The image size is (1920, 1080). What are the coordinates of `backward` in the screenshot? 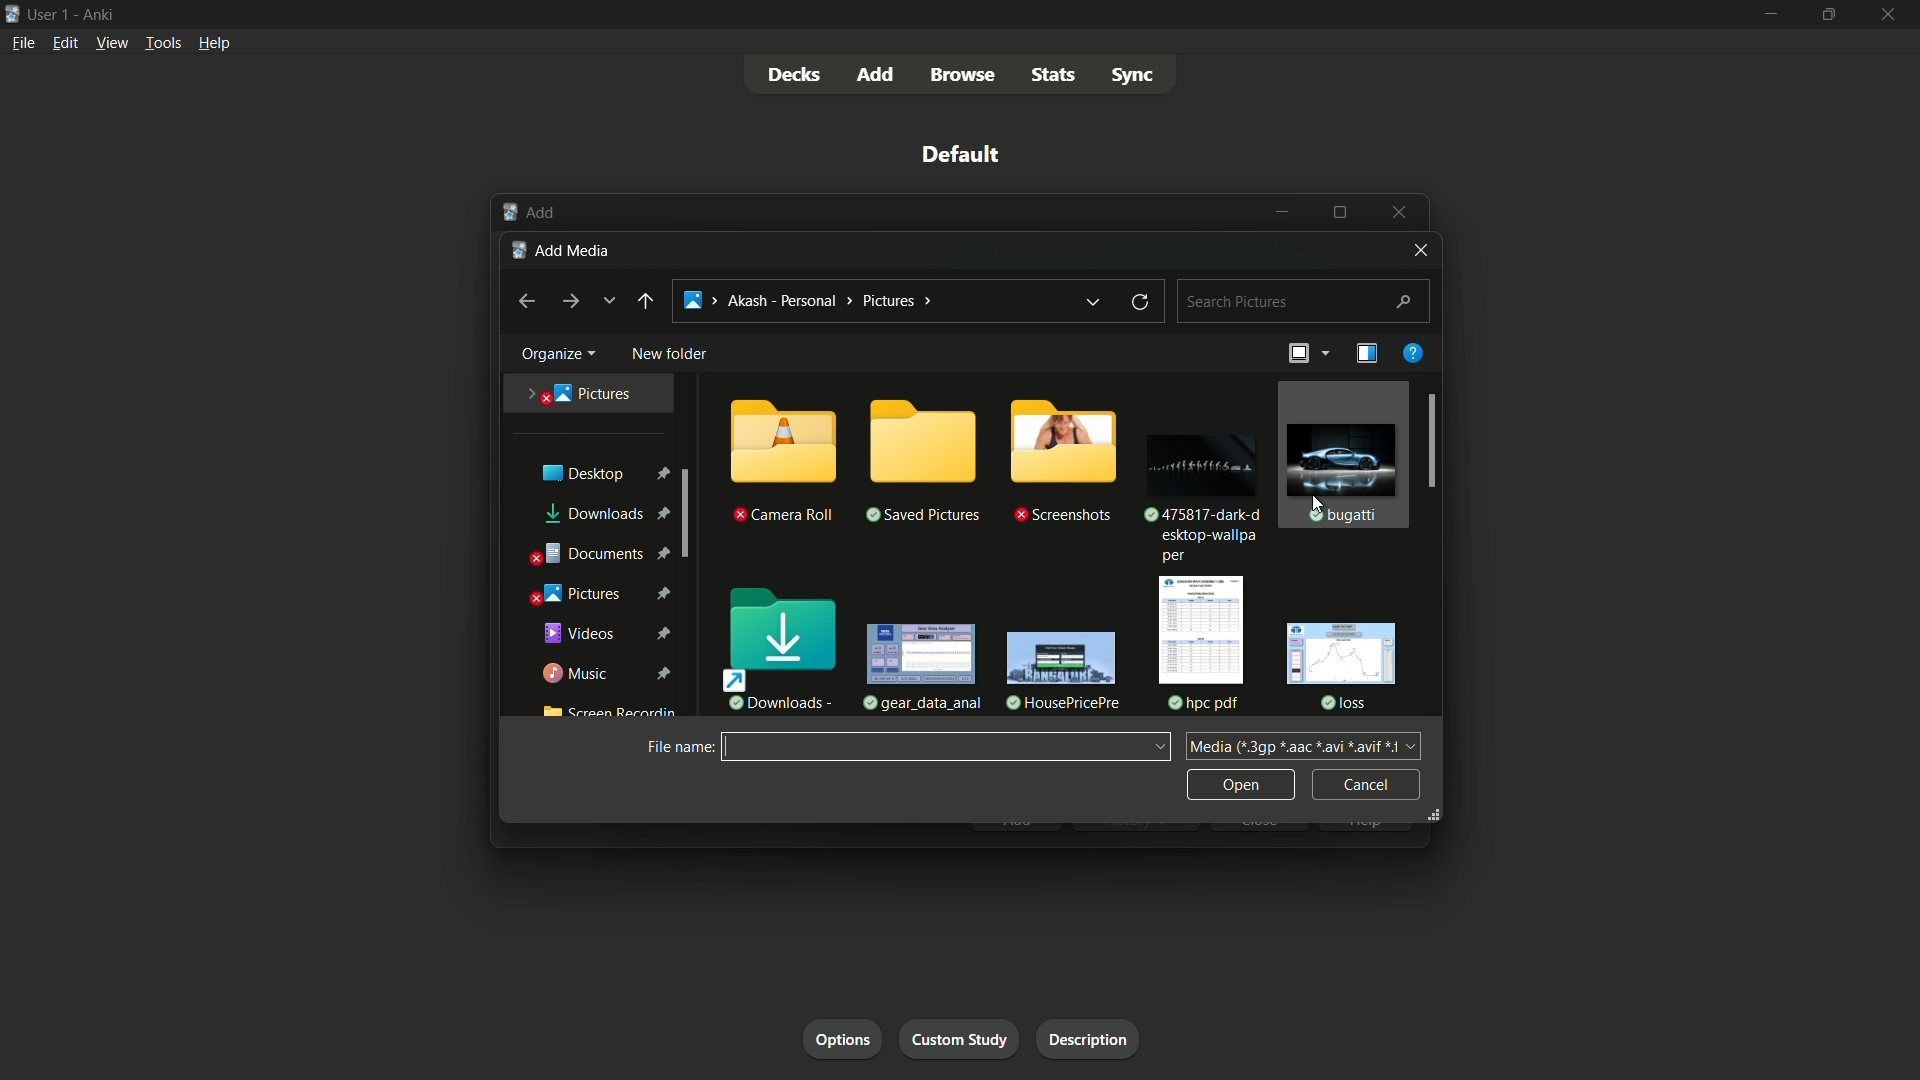 It's located at (524, 302).